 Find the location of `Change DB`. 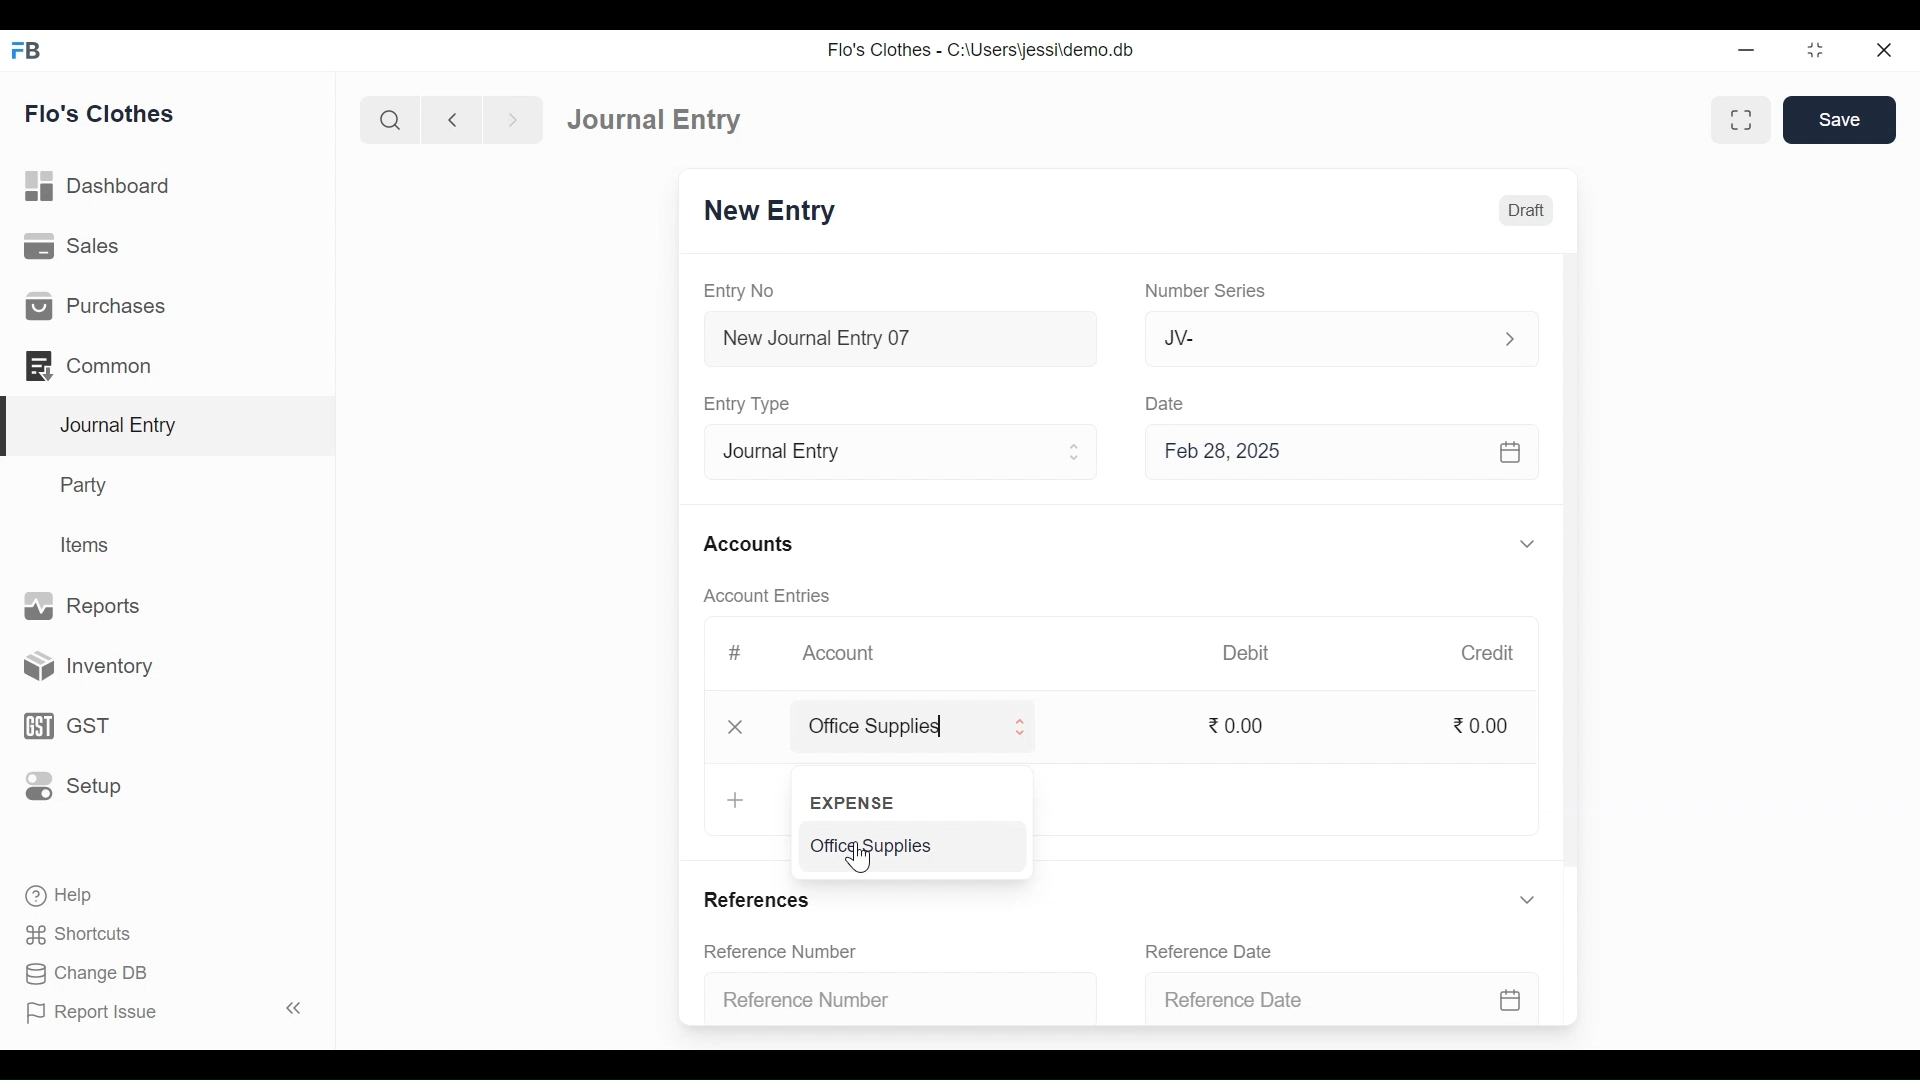

Change DB is located at coordinates (85, 971).